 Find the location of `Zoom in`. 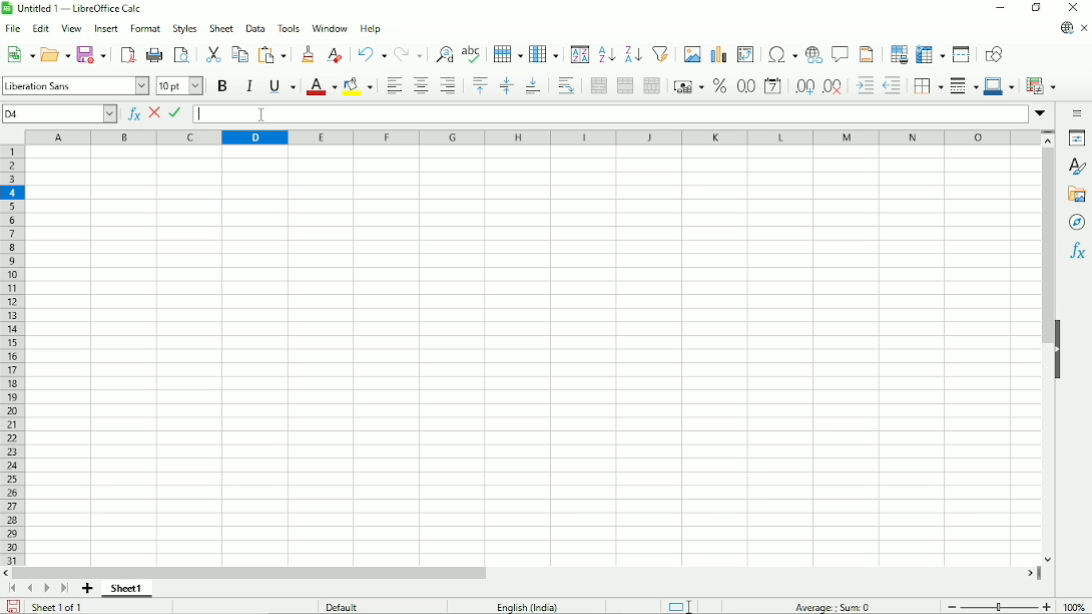

Zoom in is located at coordinates (1046, 606).